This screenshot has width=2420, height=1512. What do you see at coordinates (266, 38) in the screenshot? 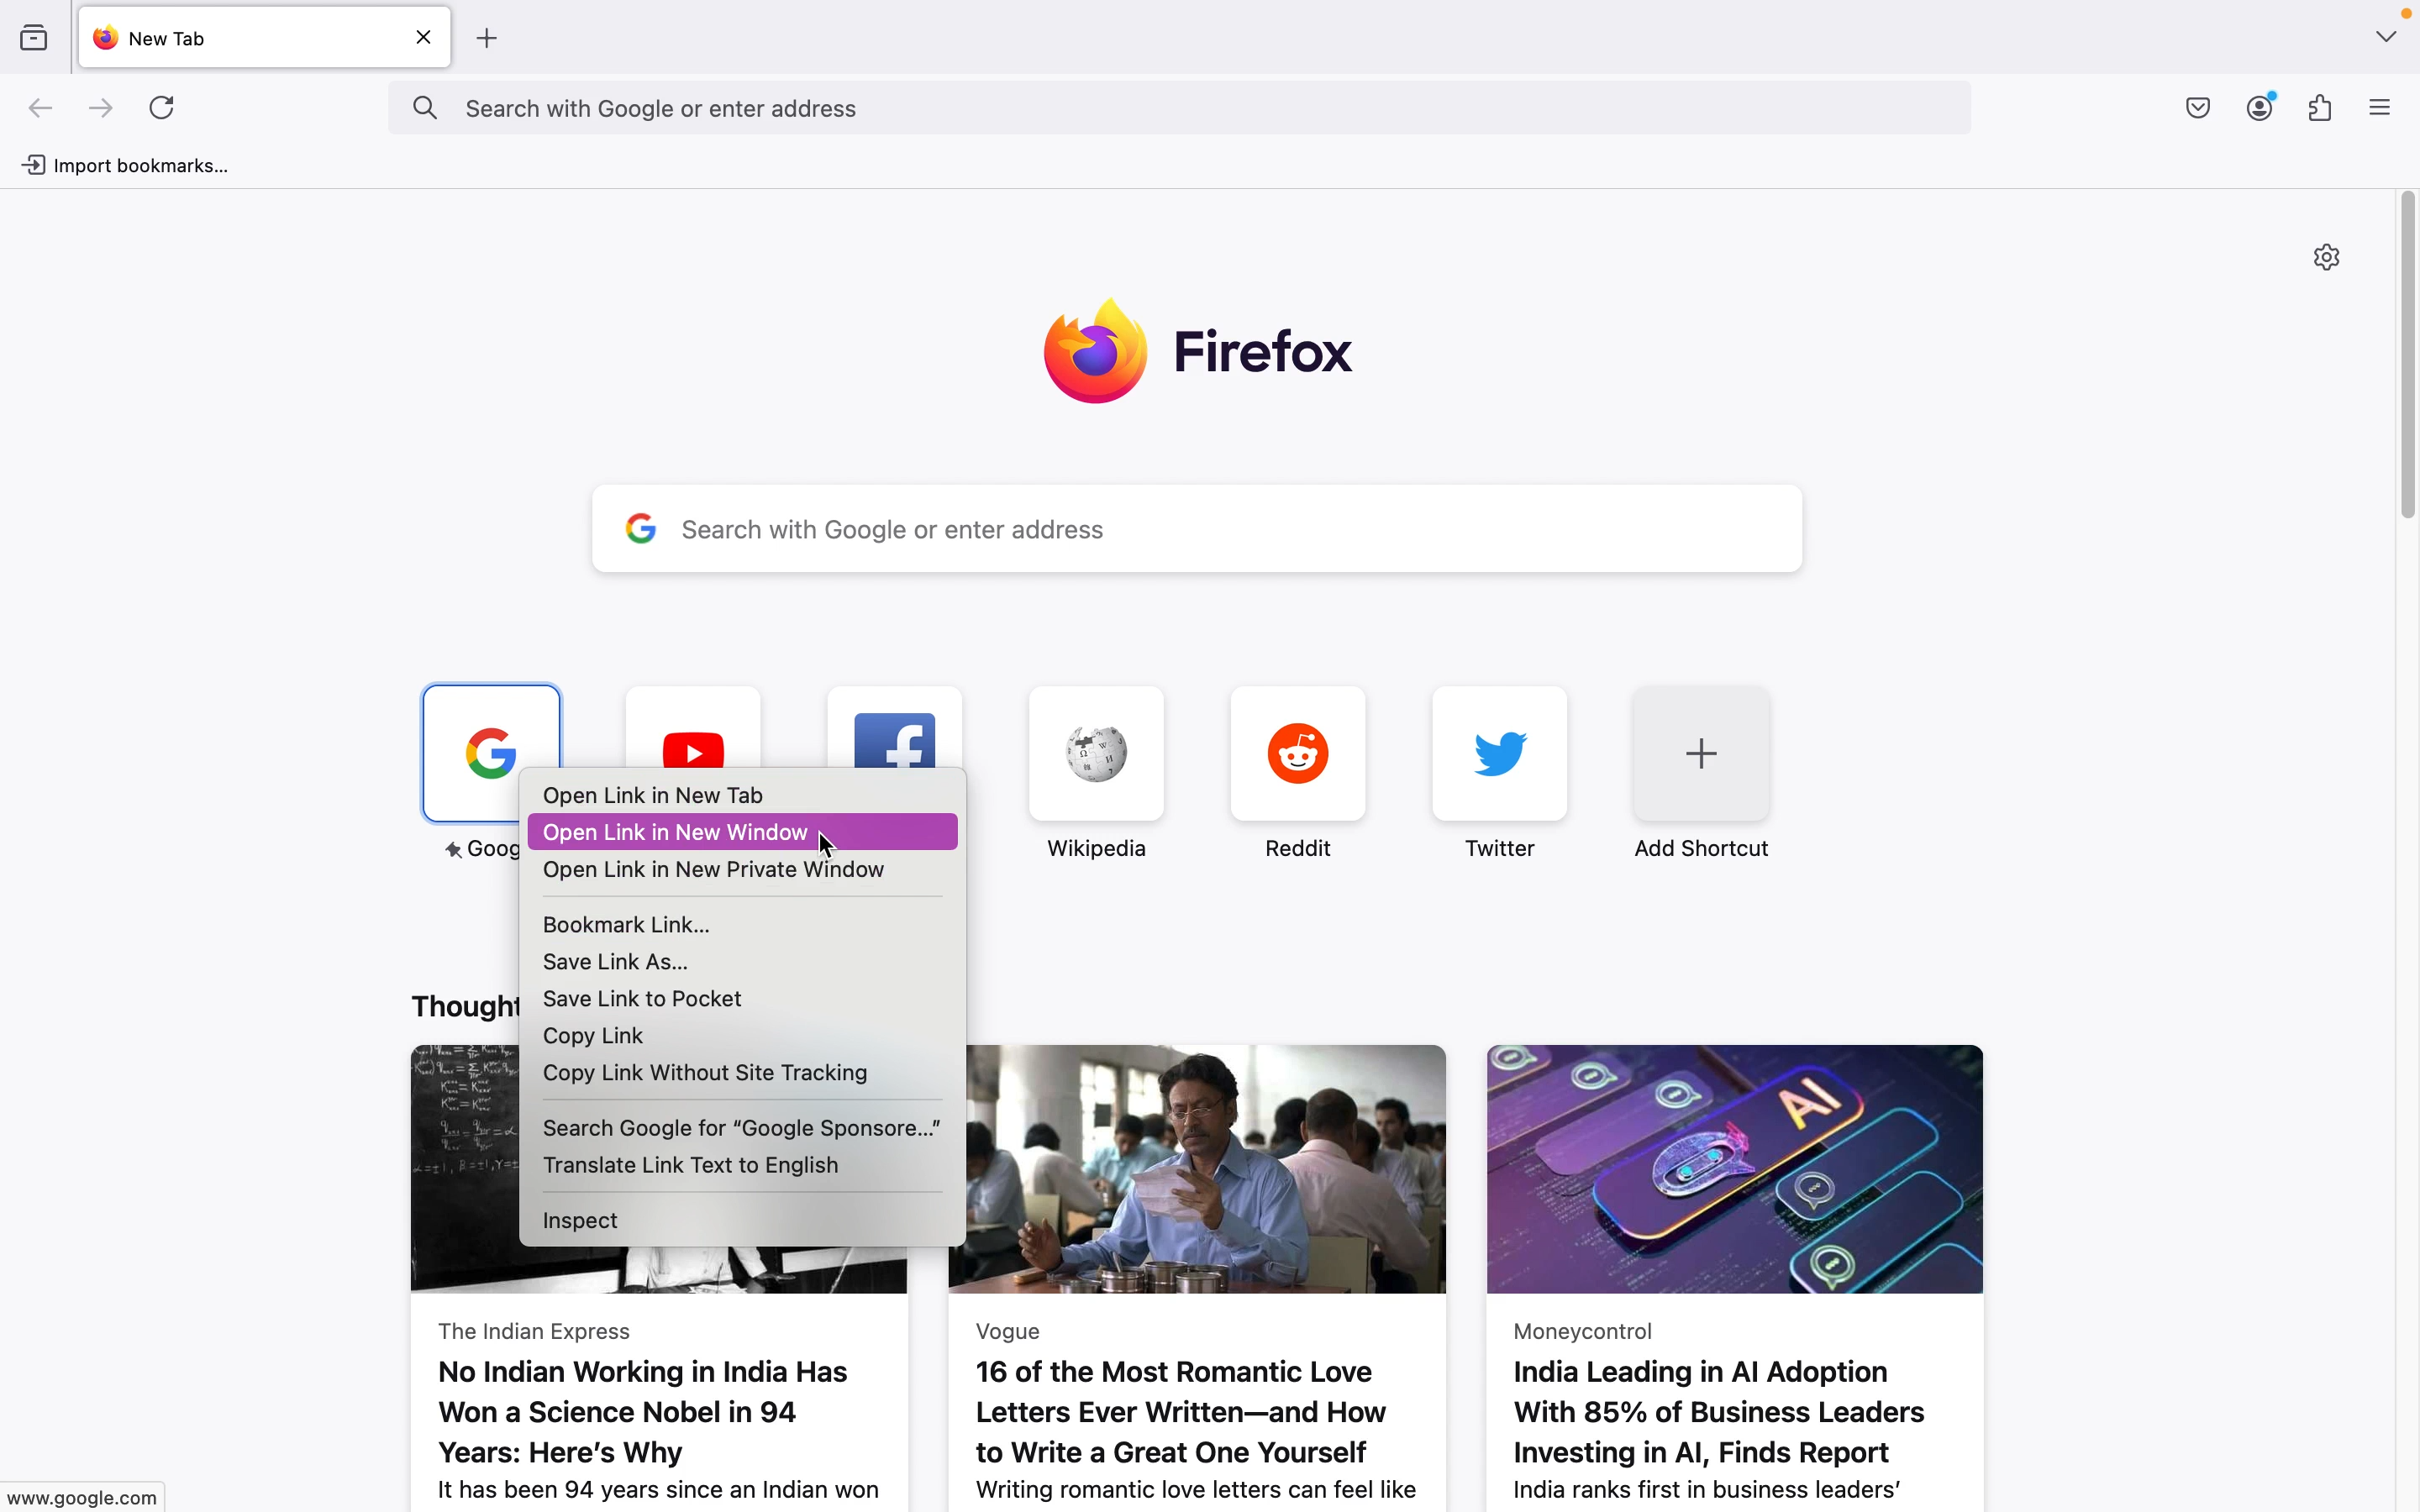
I see `new tabs` at bounding box center [266, 38].